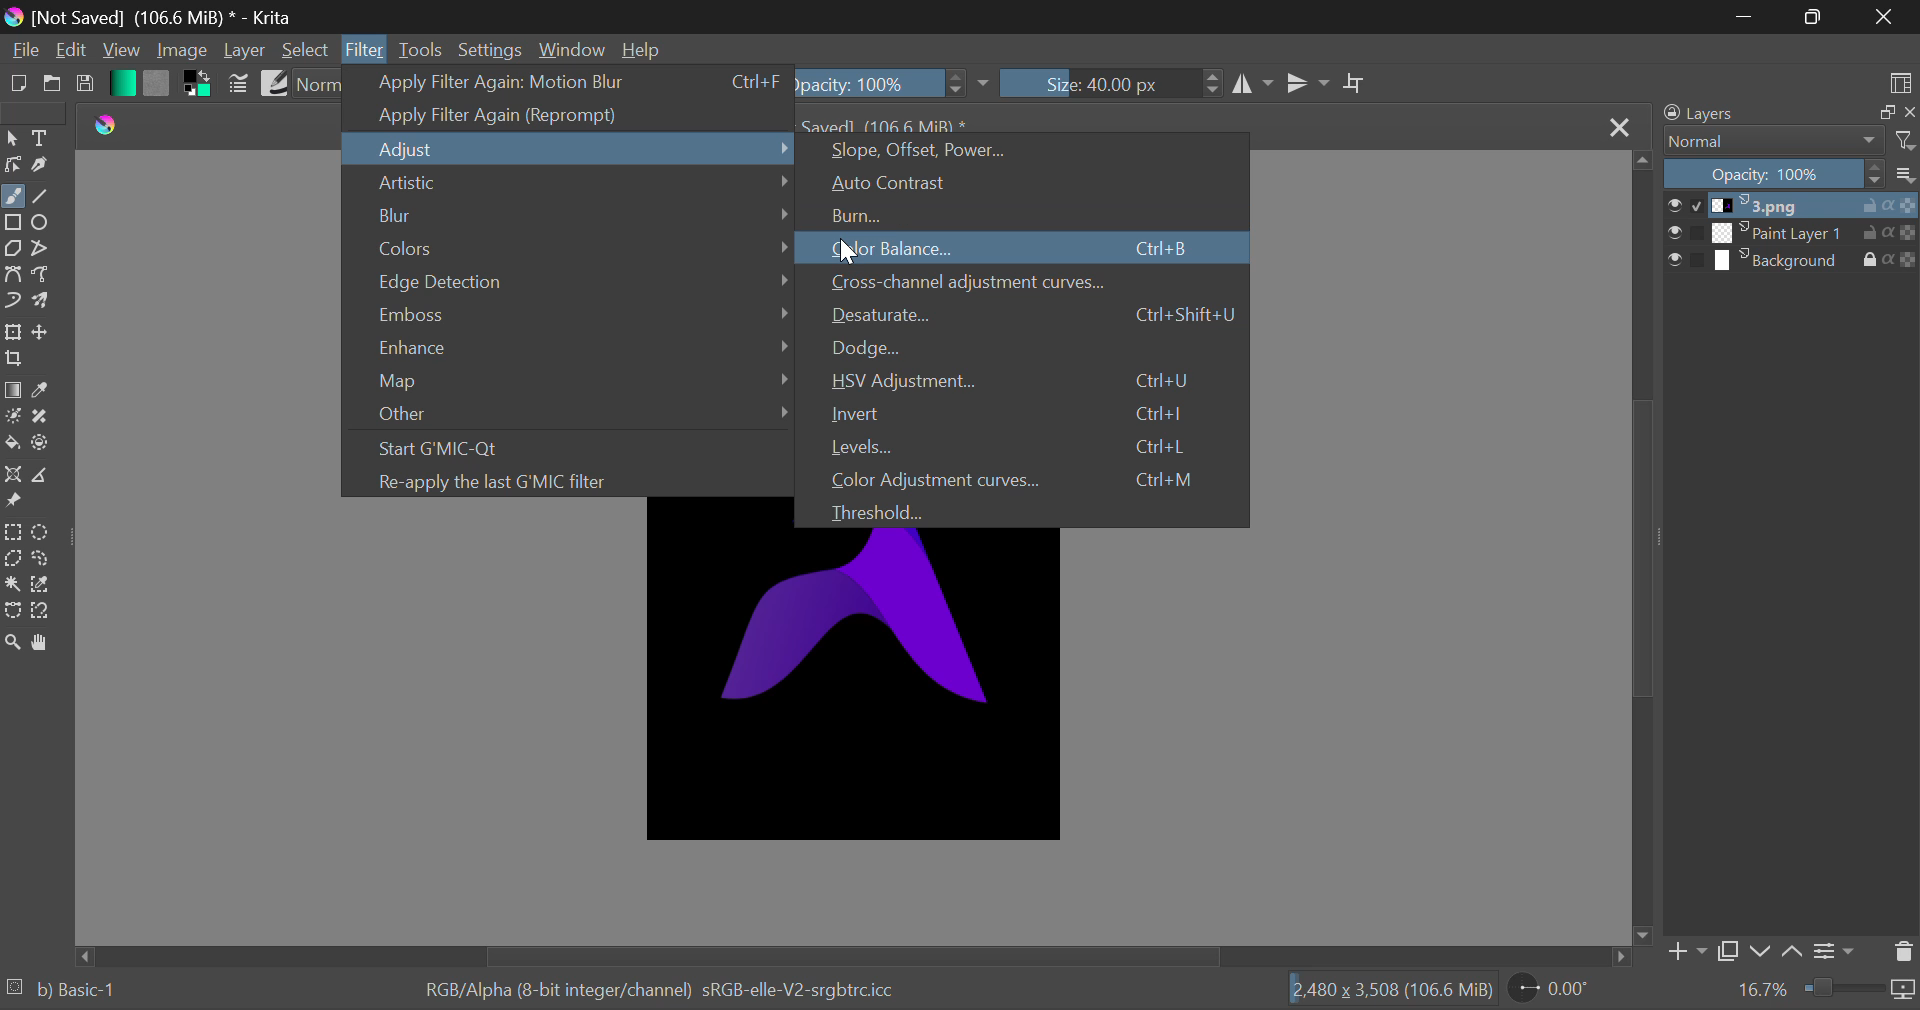  I want to click on size, so click(1113, 82).